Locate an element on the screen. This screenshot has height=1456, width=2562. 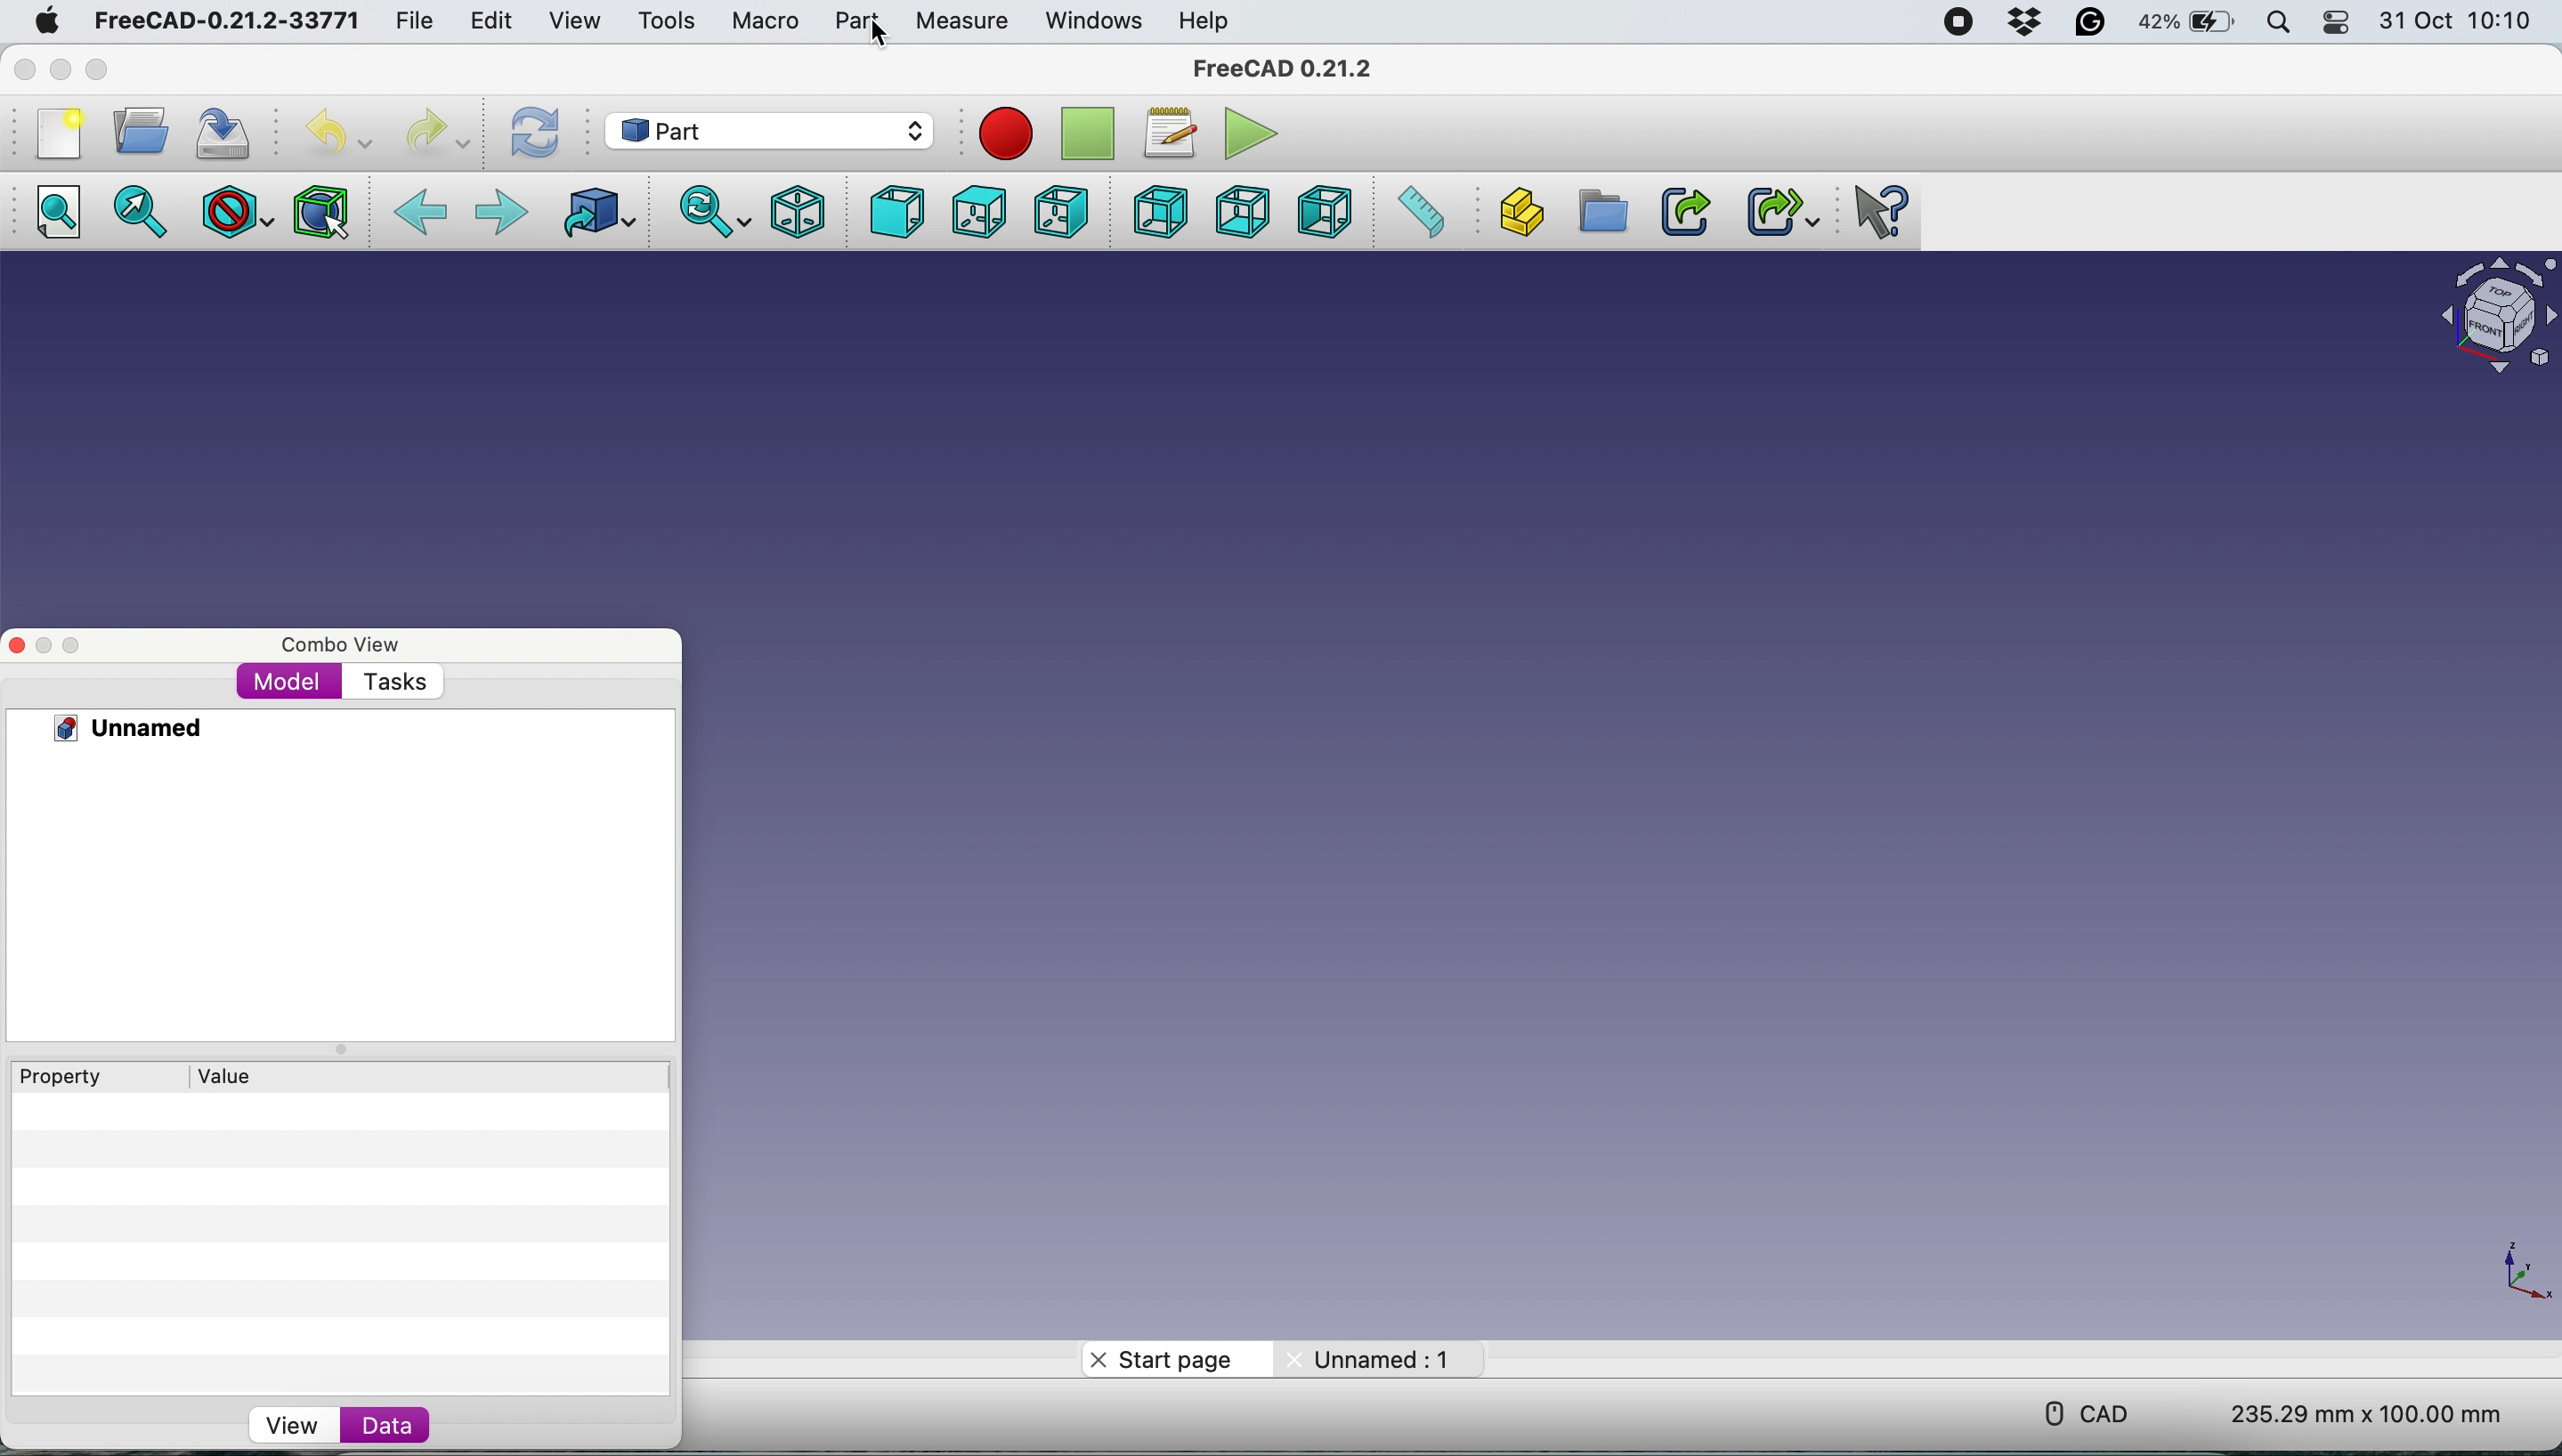
Close is located at coordinates (25, 71).